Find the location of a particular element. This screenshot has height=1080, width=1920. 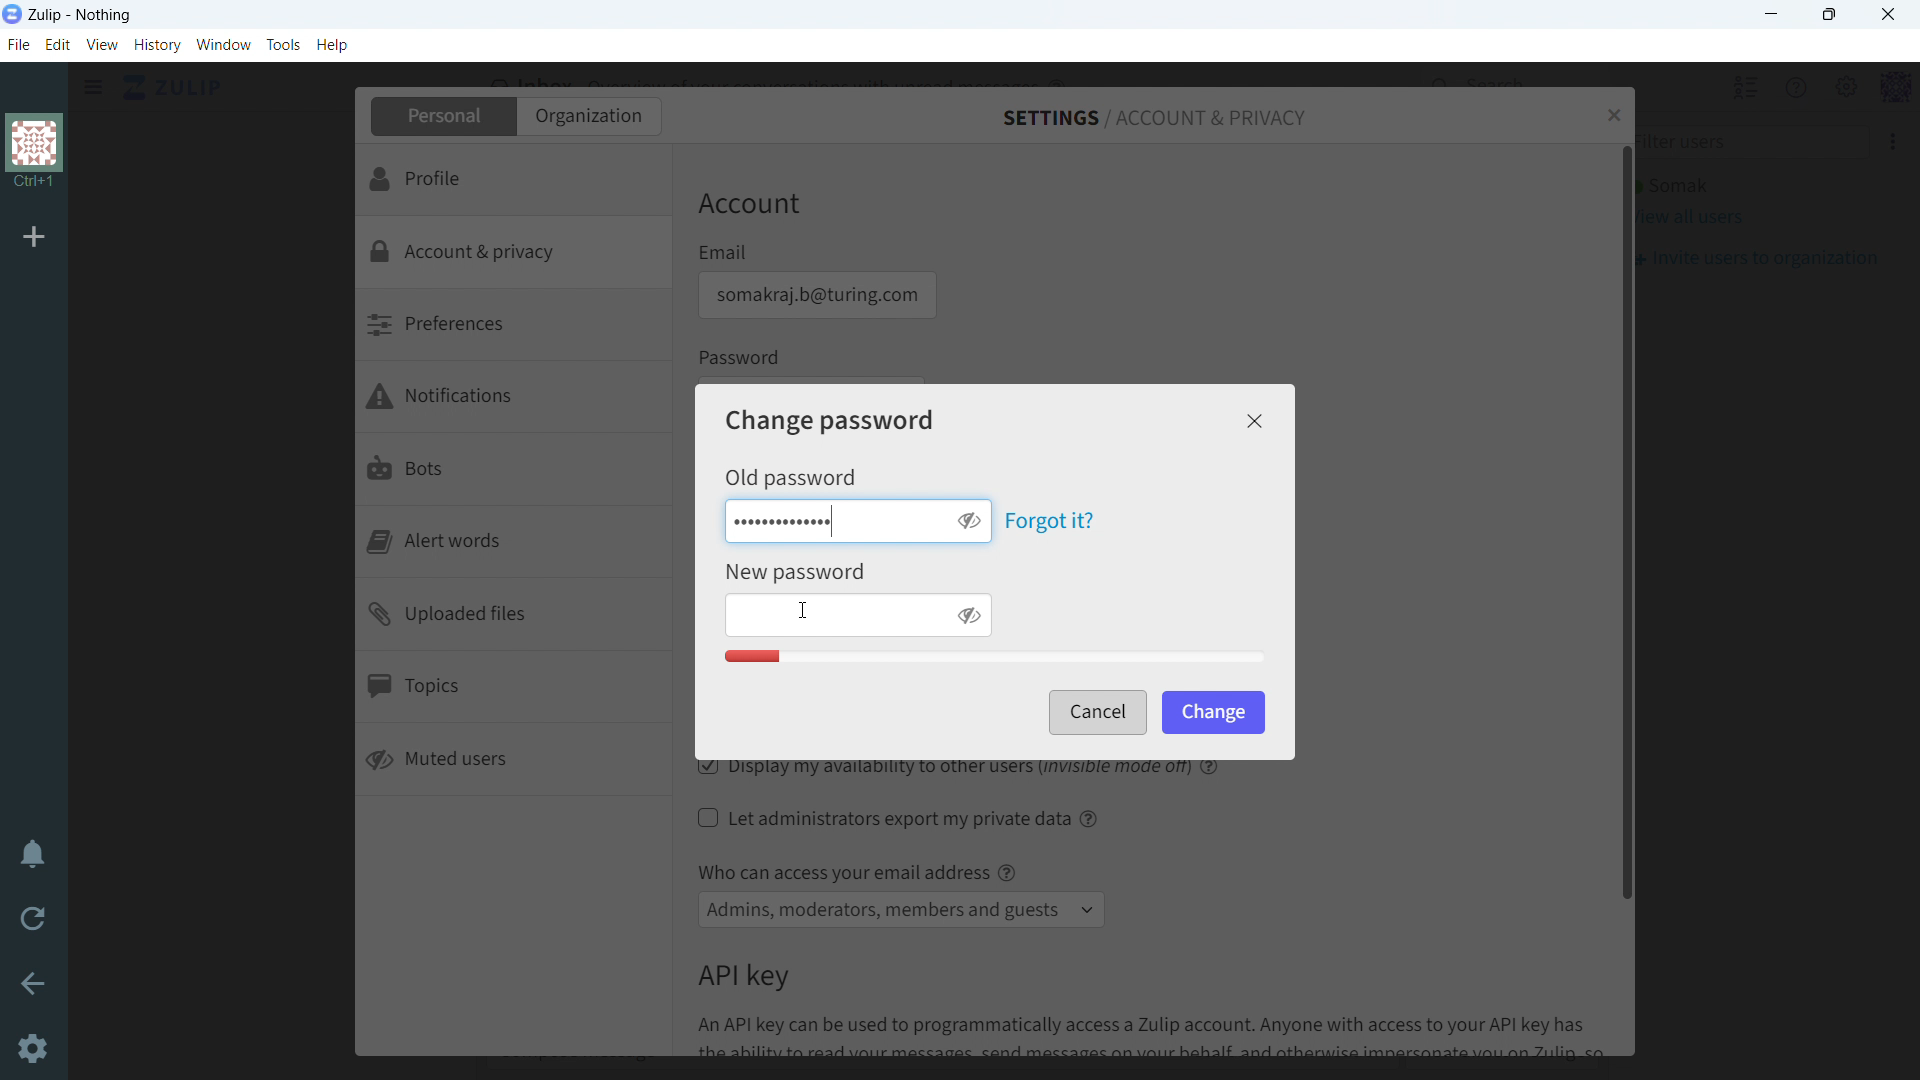

API key is located at coordinates (743, 976).